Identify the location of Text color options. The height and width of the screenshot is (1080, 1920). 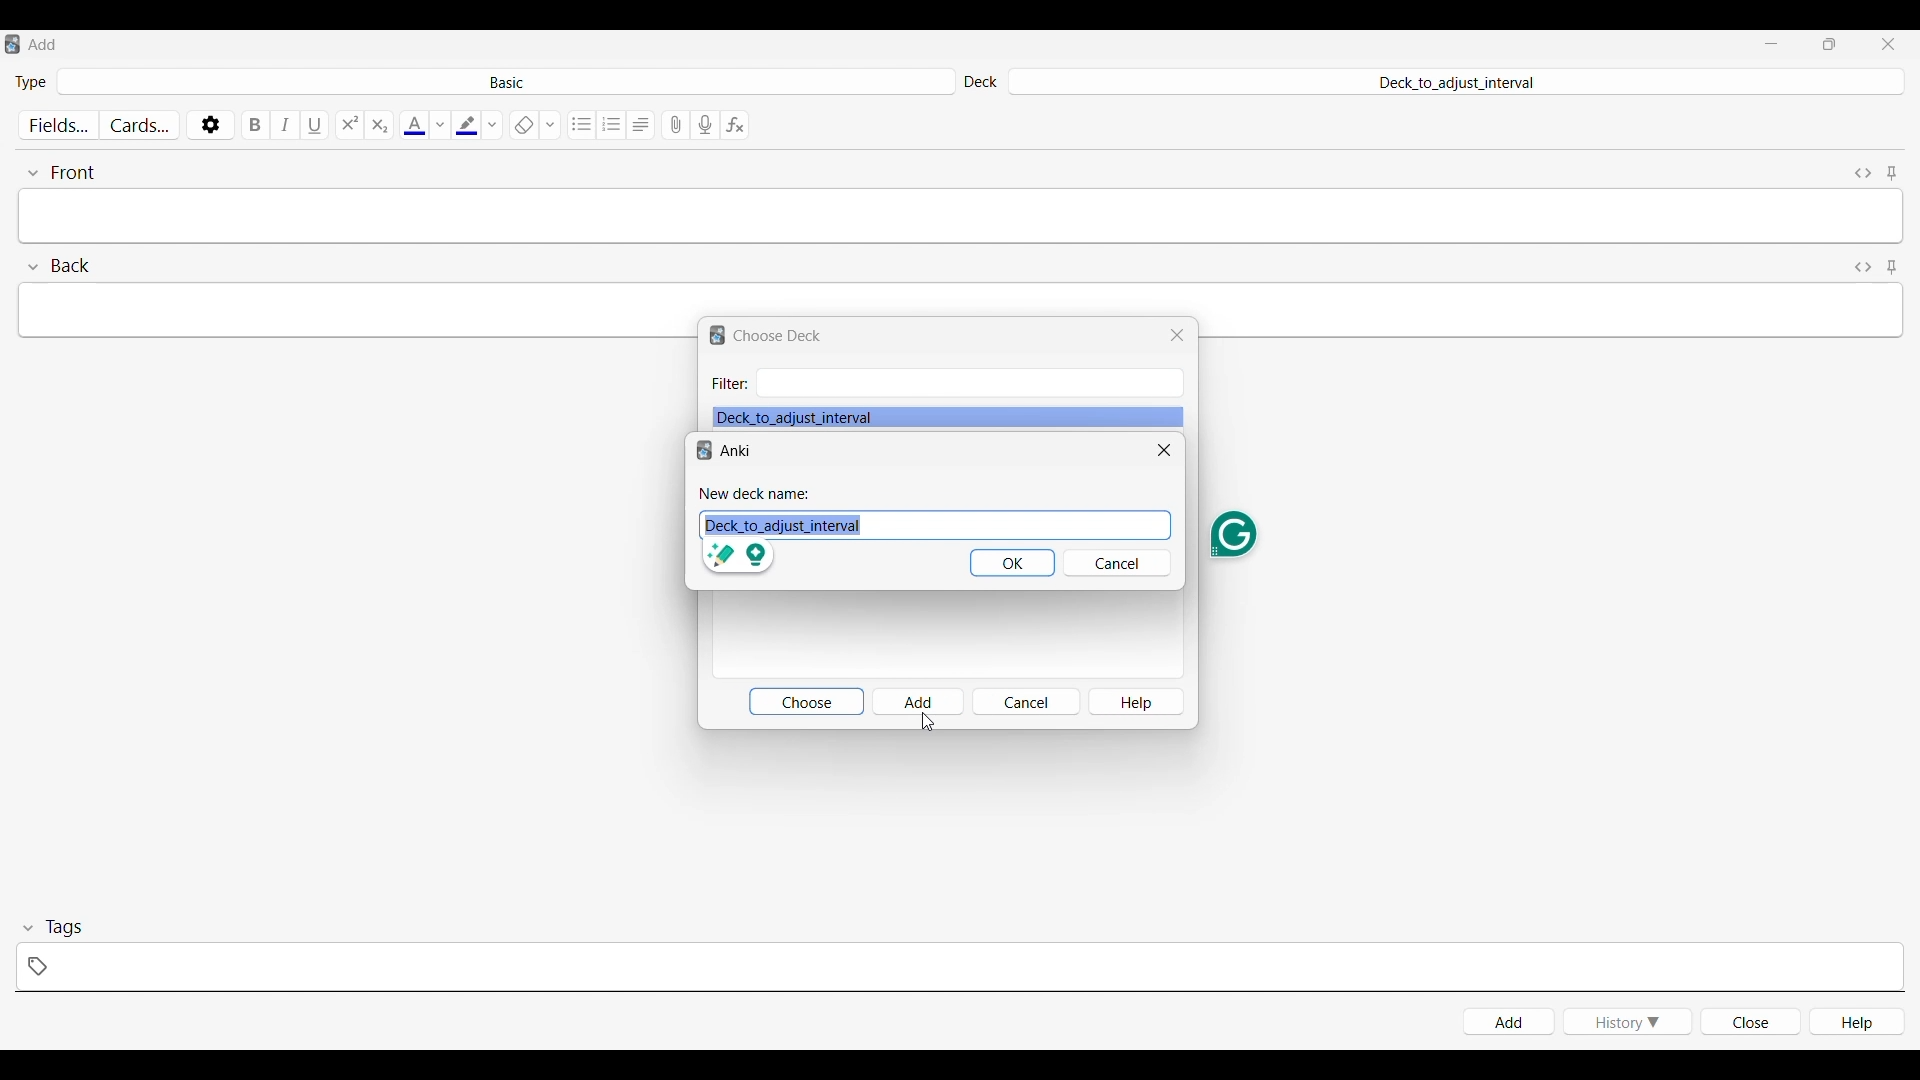
(439, 125).